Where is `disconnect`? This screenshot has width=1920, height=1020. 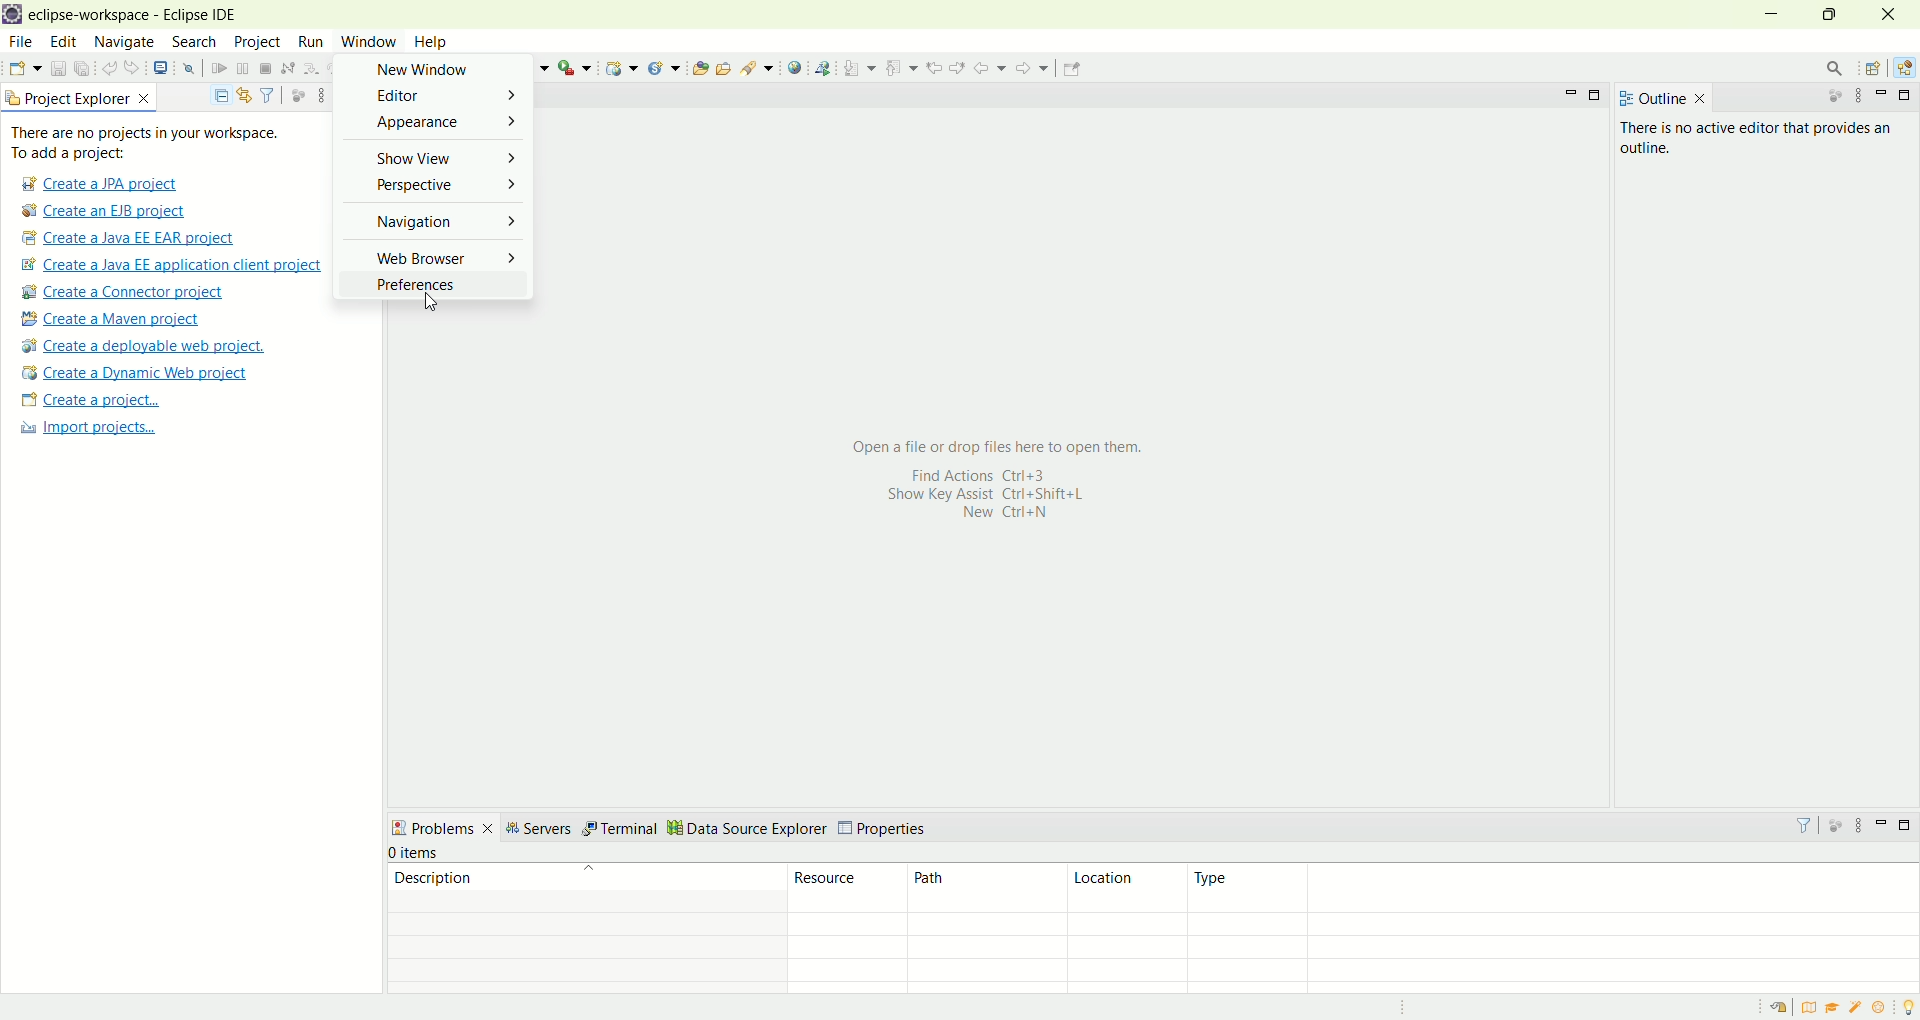
disconnect is located at coordinates (286, 69).